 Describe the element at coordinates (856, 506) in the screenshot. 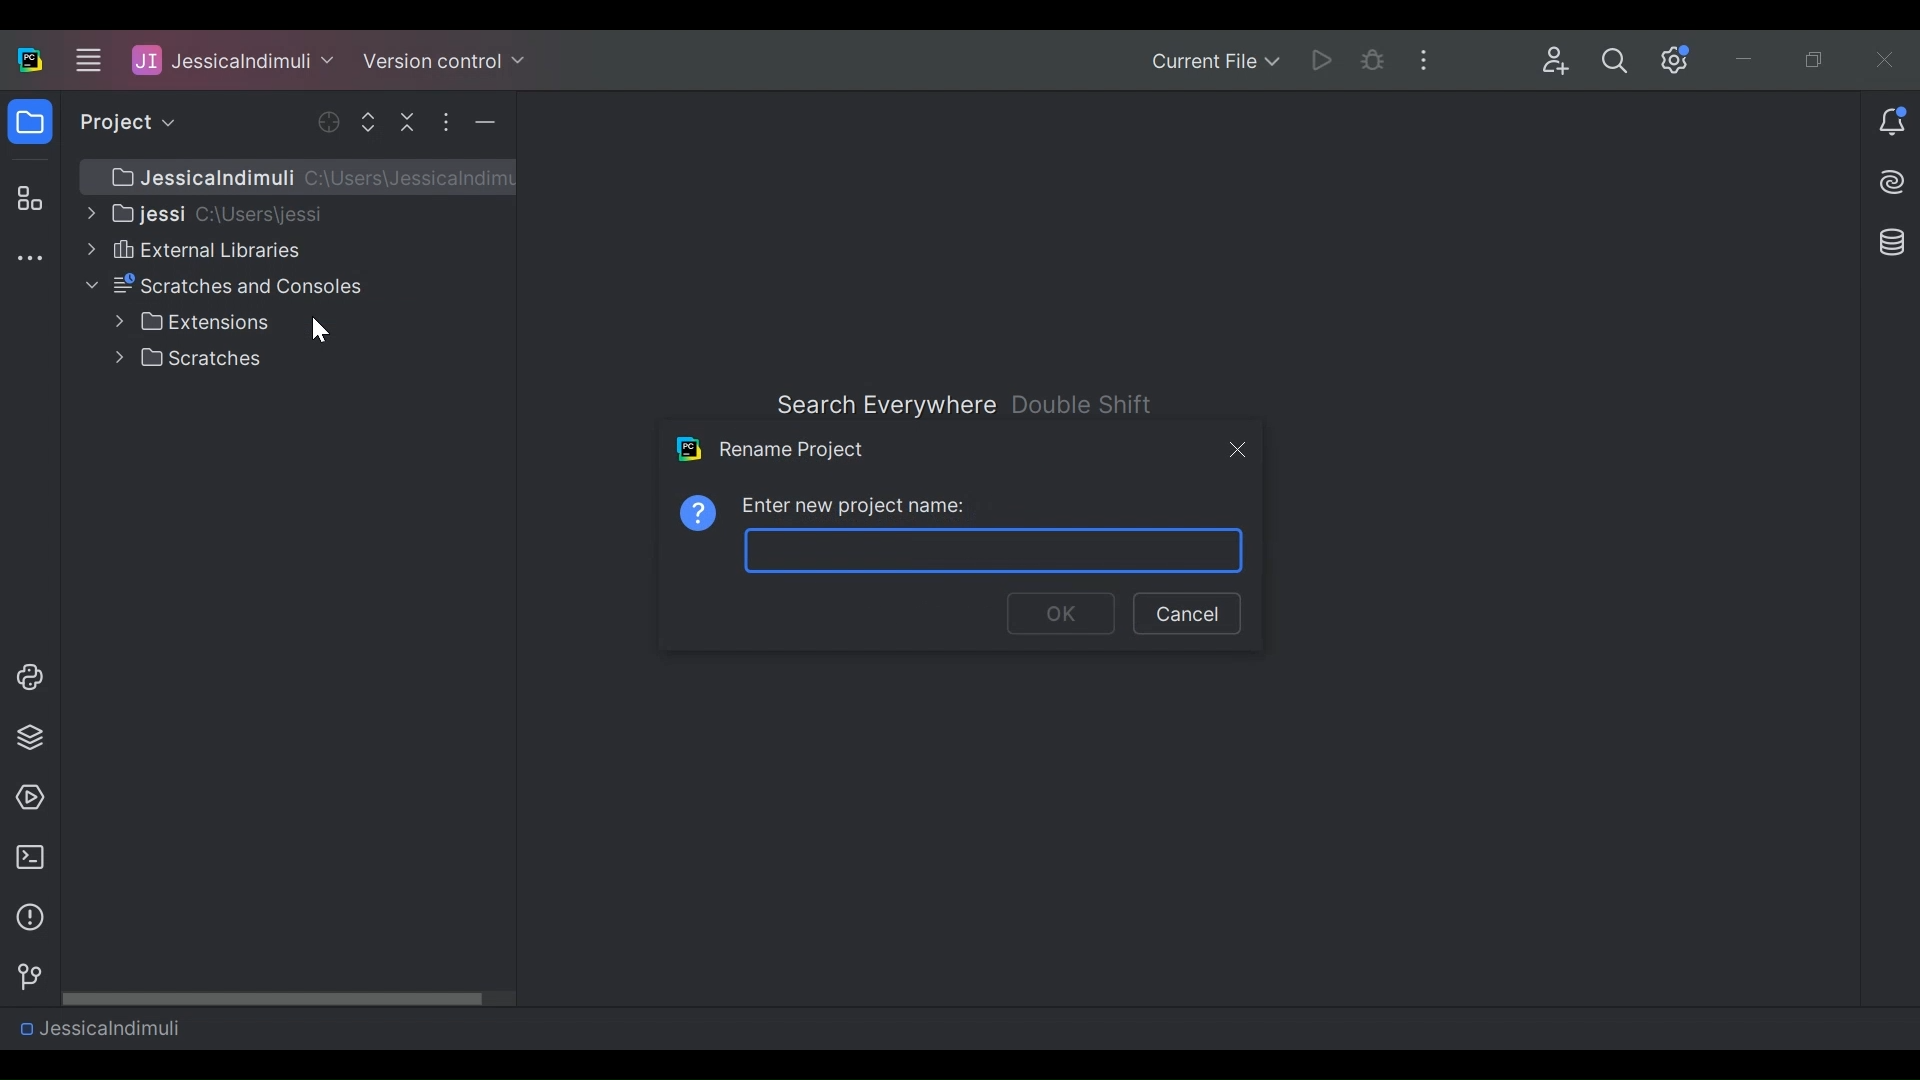

I see `Enter new project name` at that location.